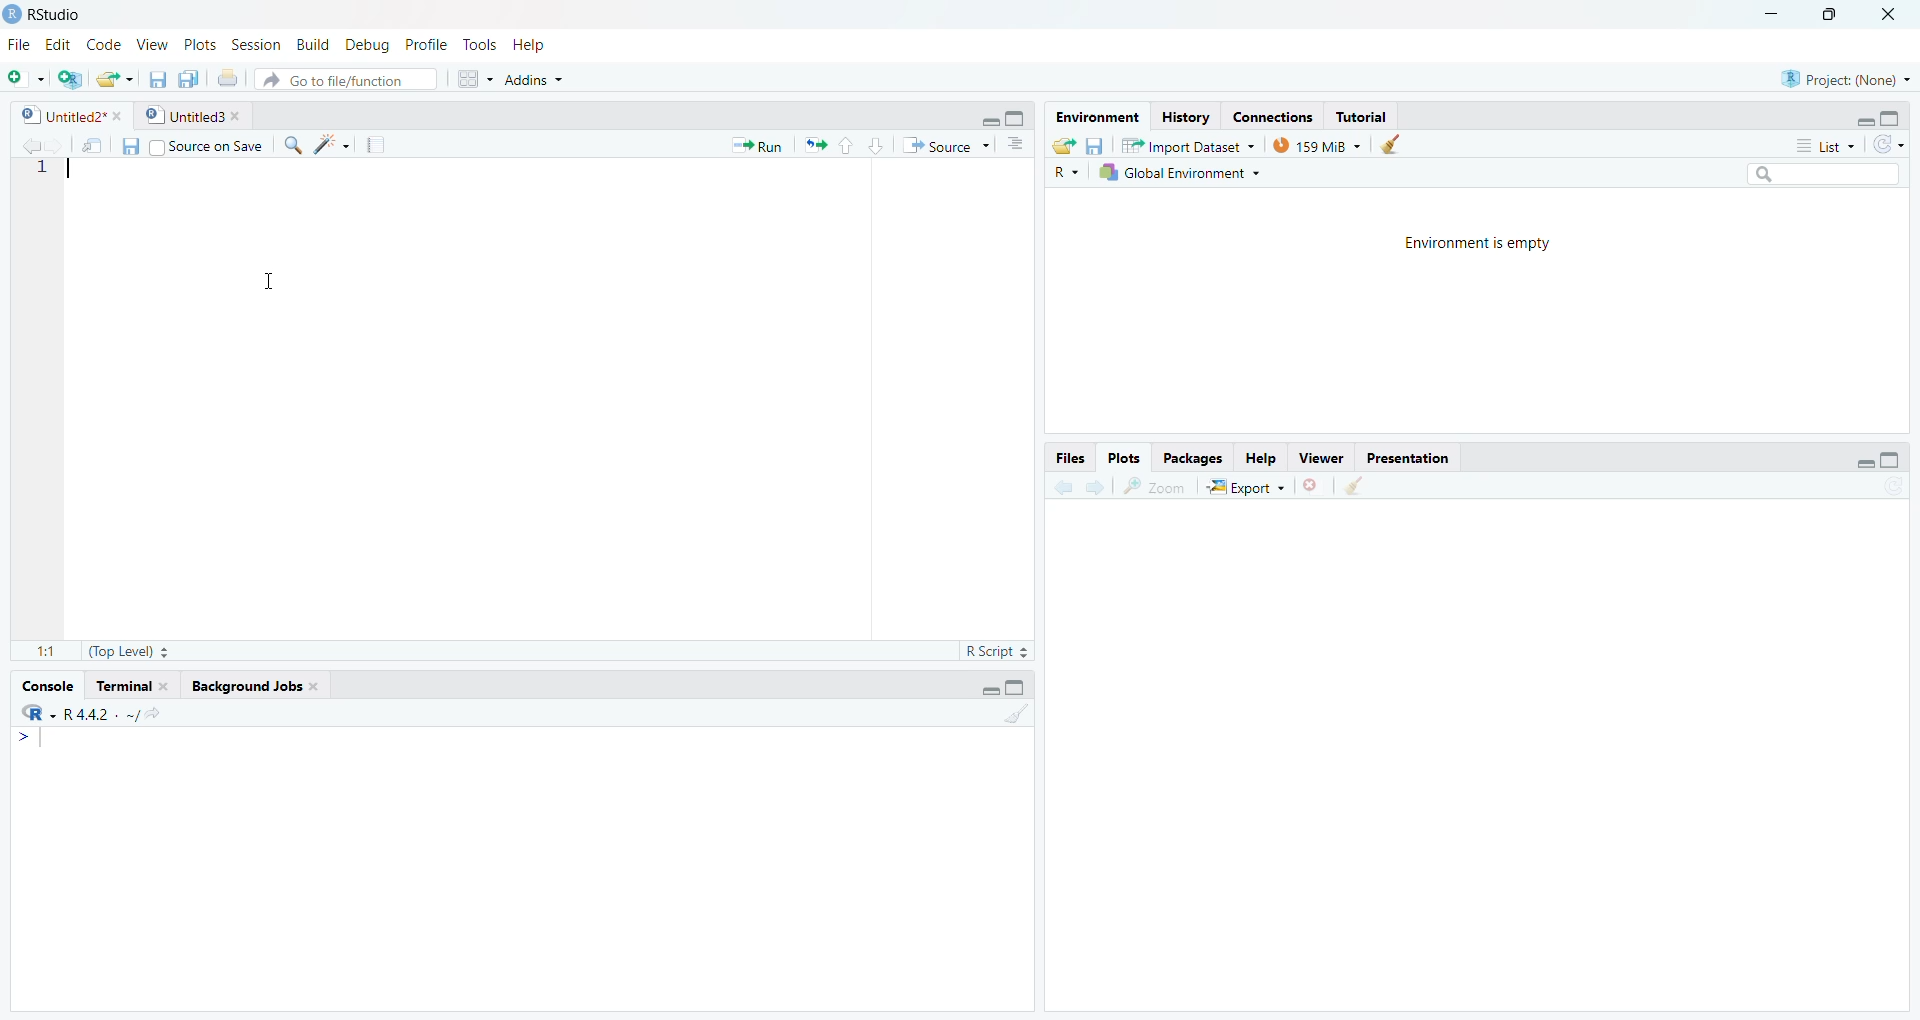  I want to click on Packages, so click(1193, 458).